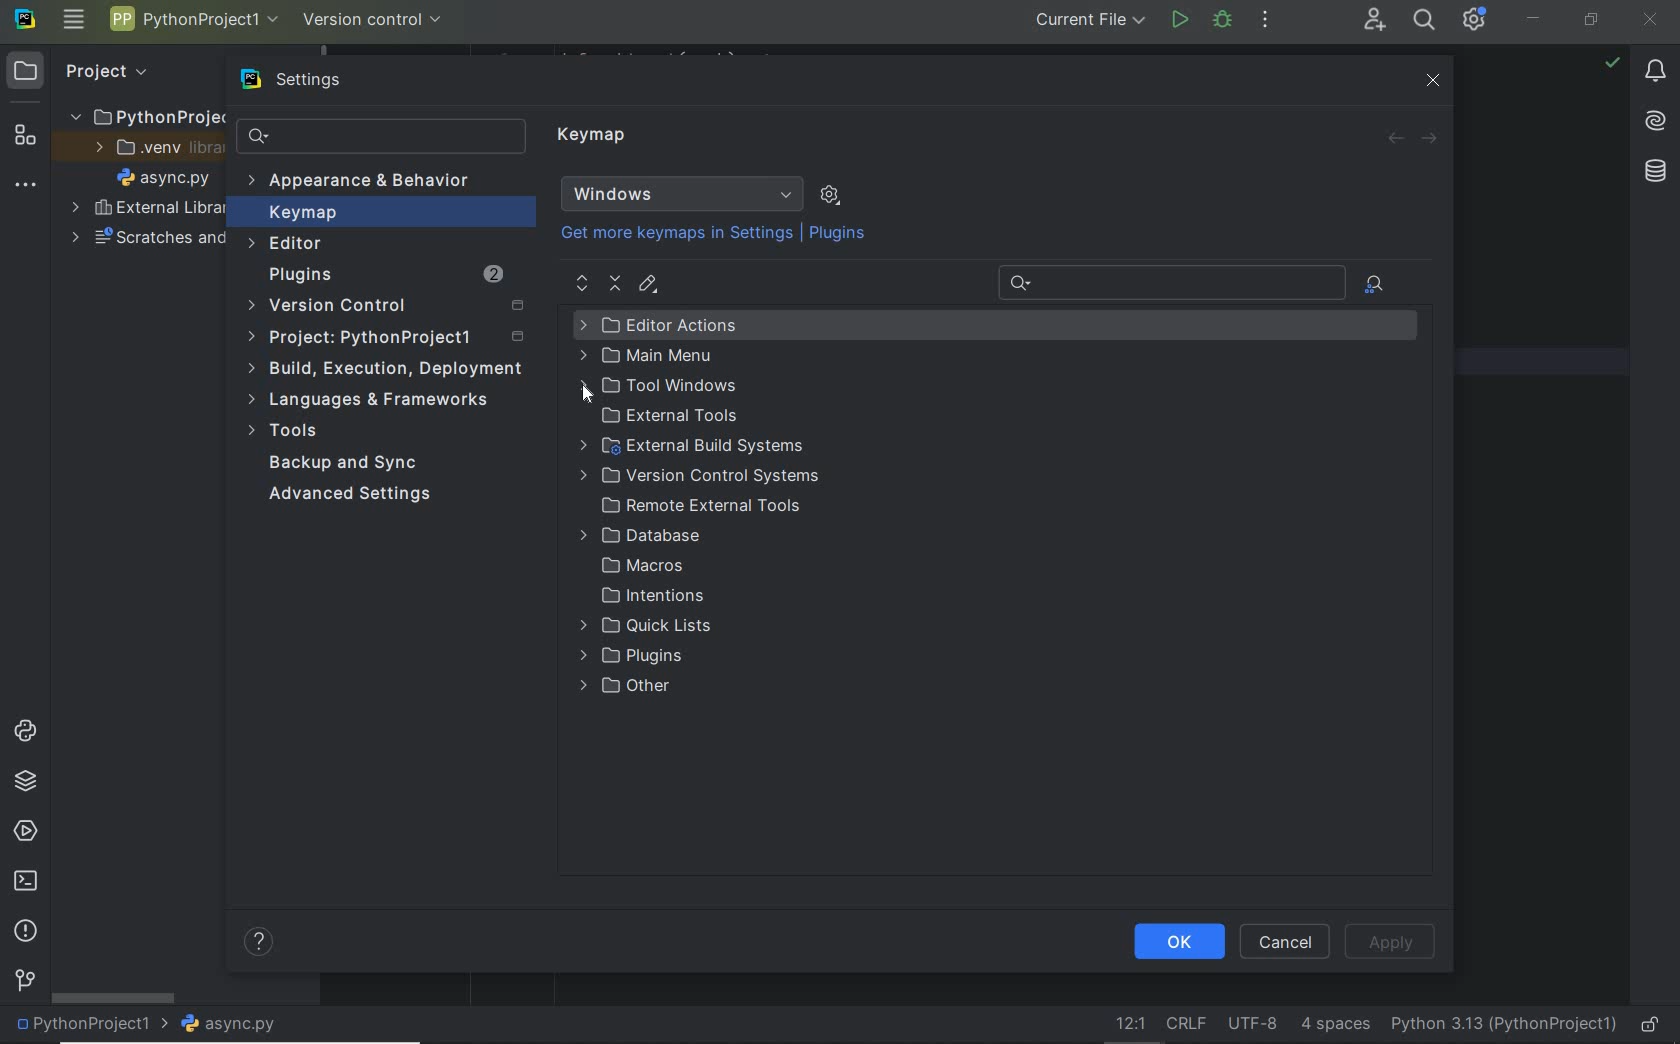  I want to click on back, so click(1396, 139).